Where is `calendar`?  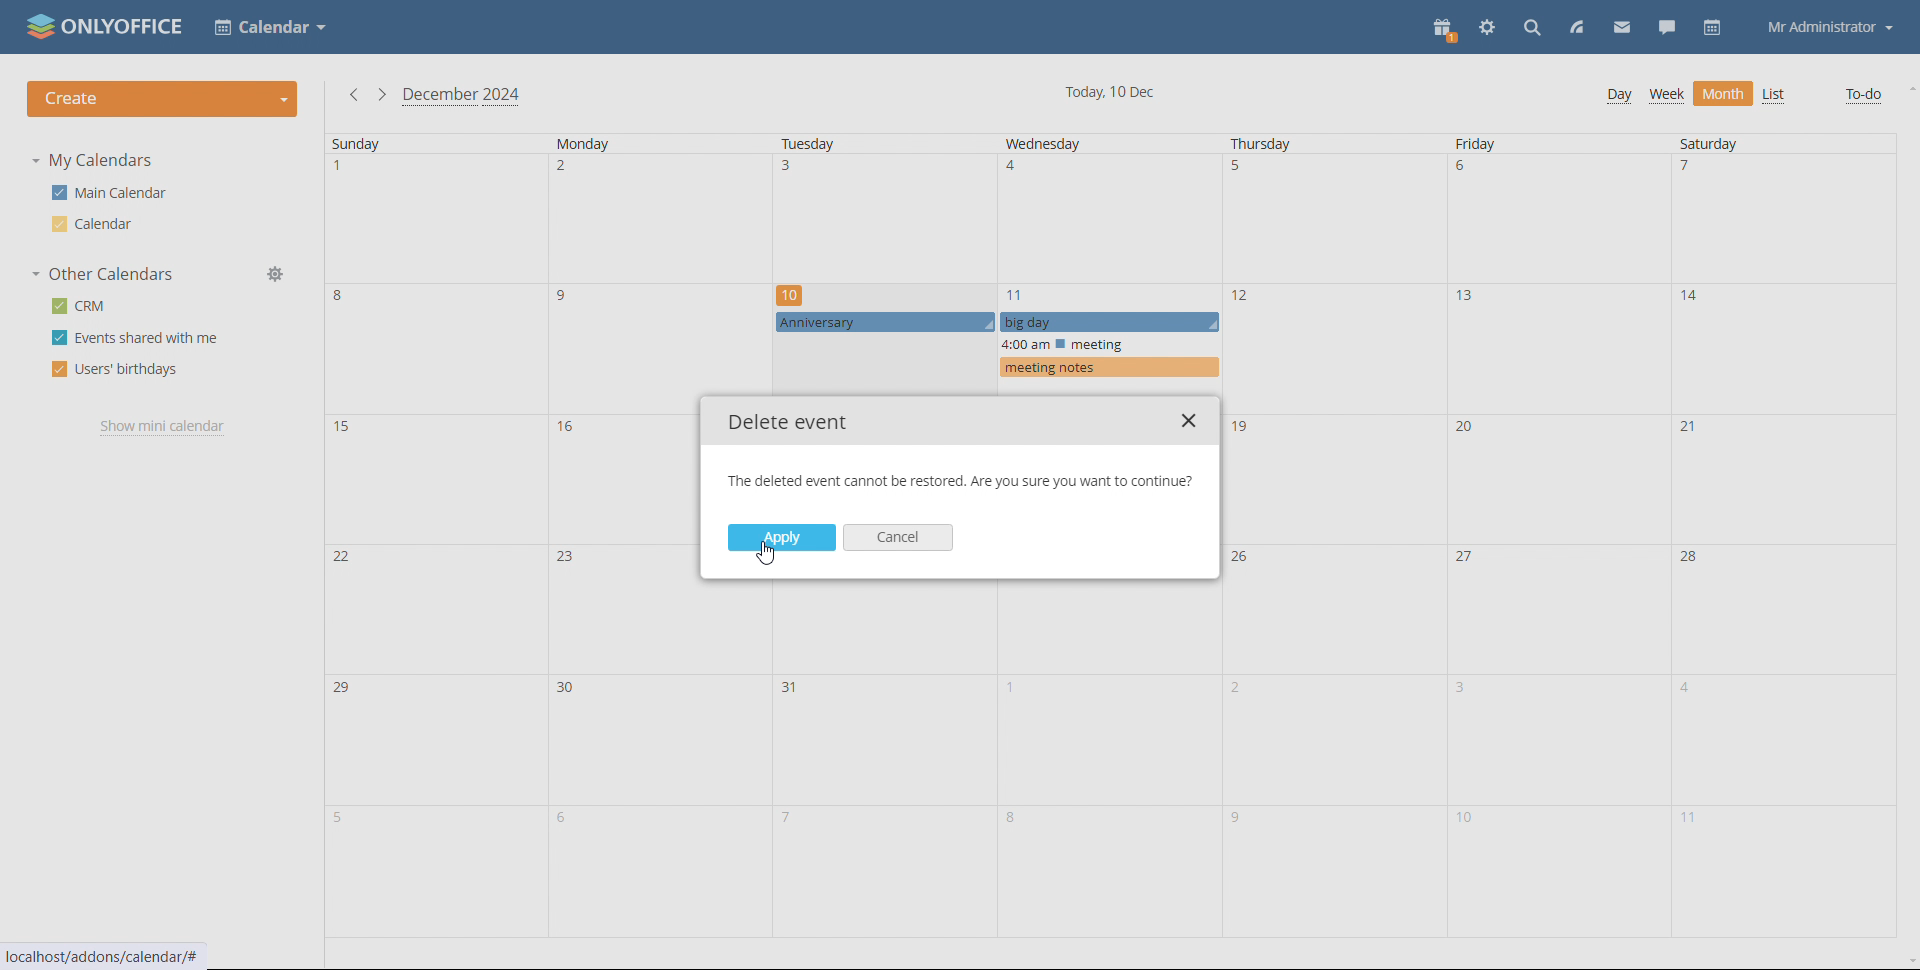 calendar is located at coordinates (1714, 29).